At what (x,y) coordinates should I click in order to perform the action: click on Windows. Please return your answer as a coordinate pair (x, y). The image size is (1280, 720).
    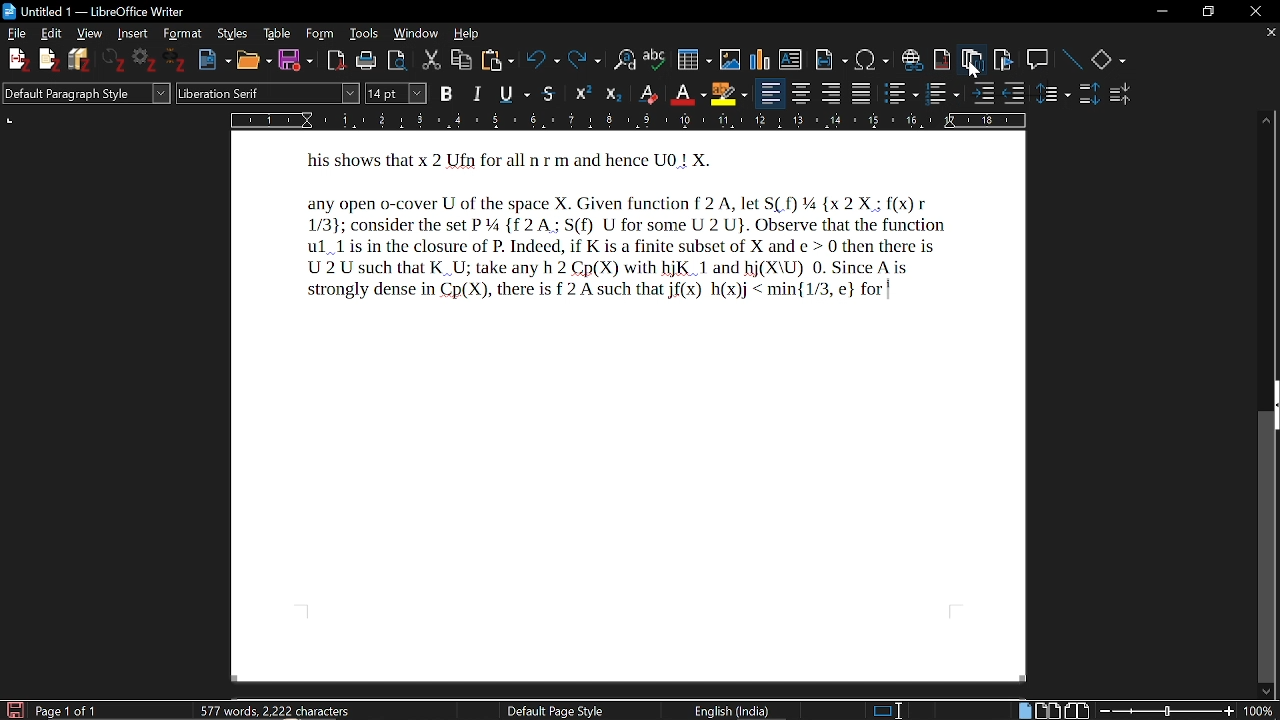
    Looking at the image, I should click on (418, 33).